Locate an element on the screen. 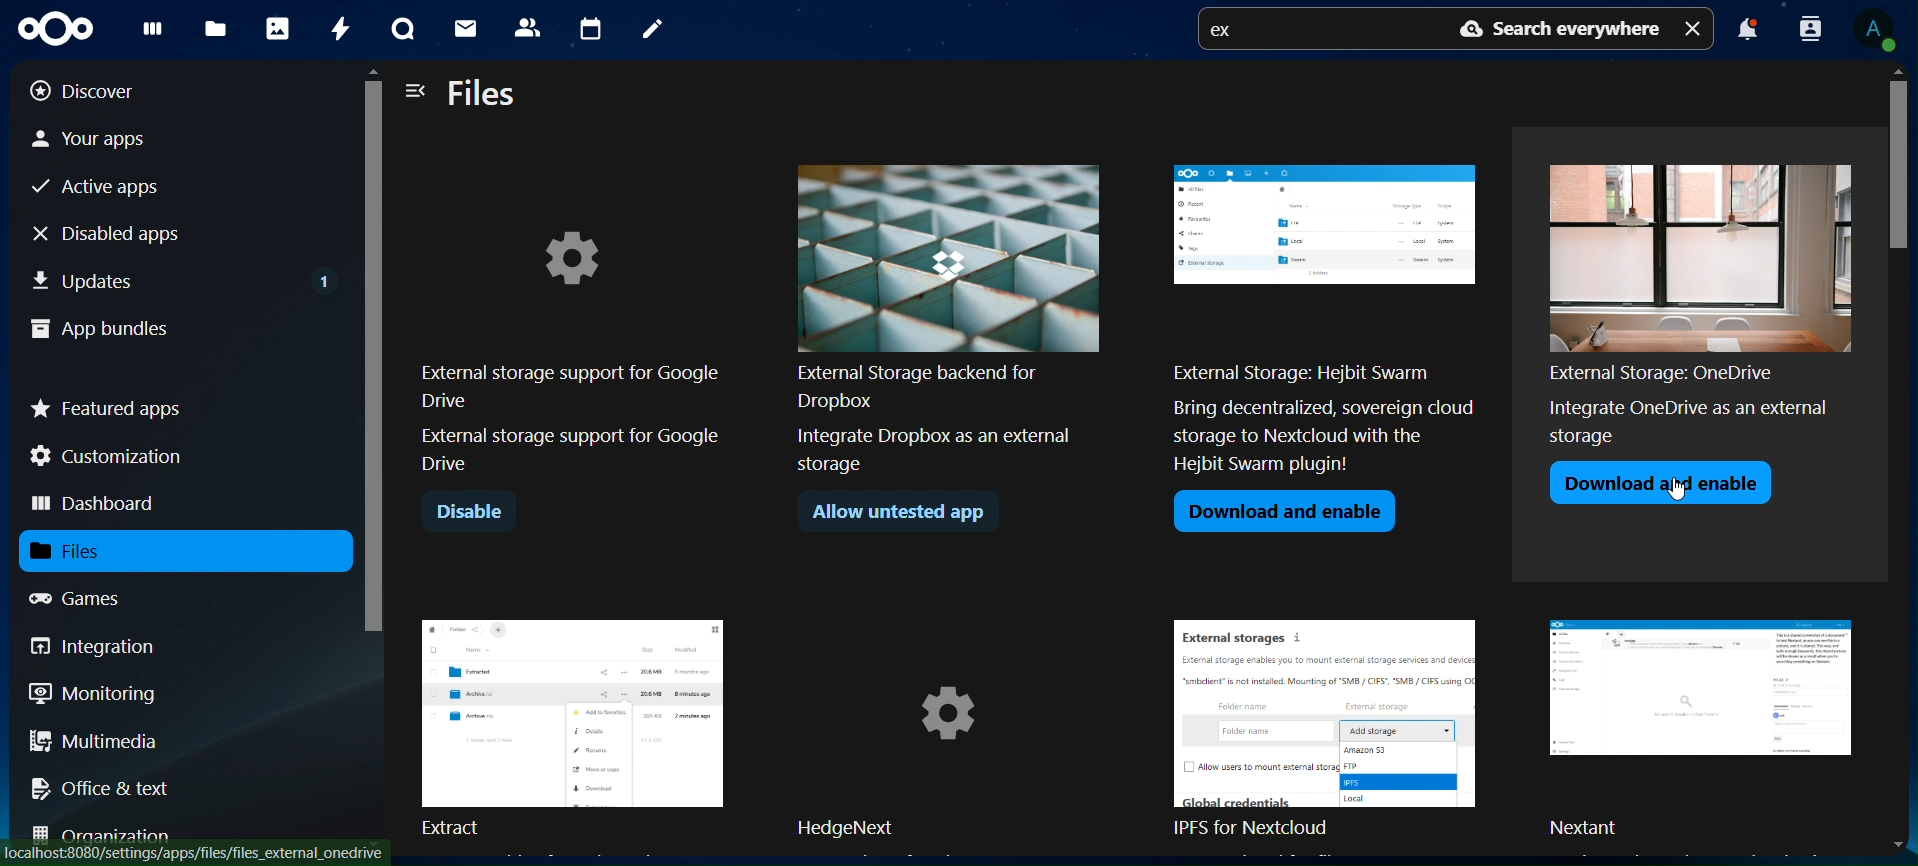  files is located at coordinates (484, 95).